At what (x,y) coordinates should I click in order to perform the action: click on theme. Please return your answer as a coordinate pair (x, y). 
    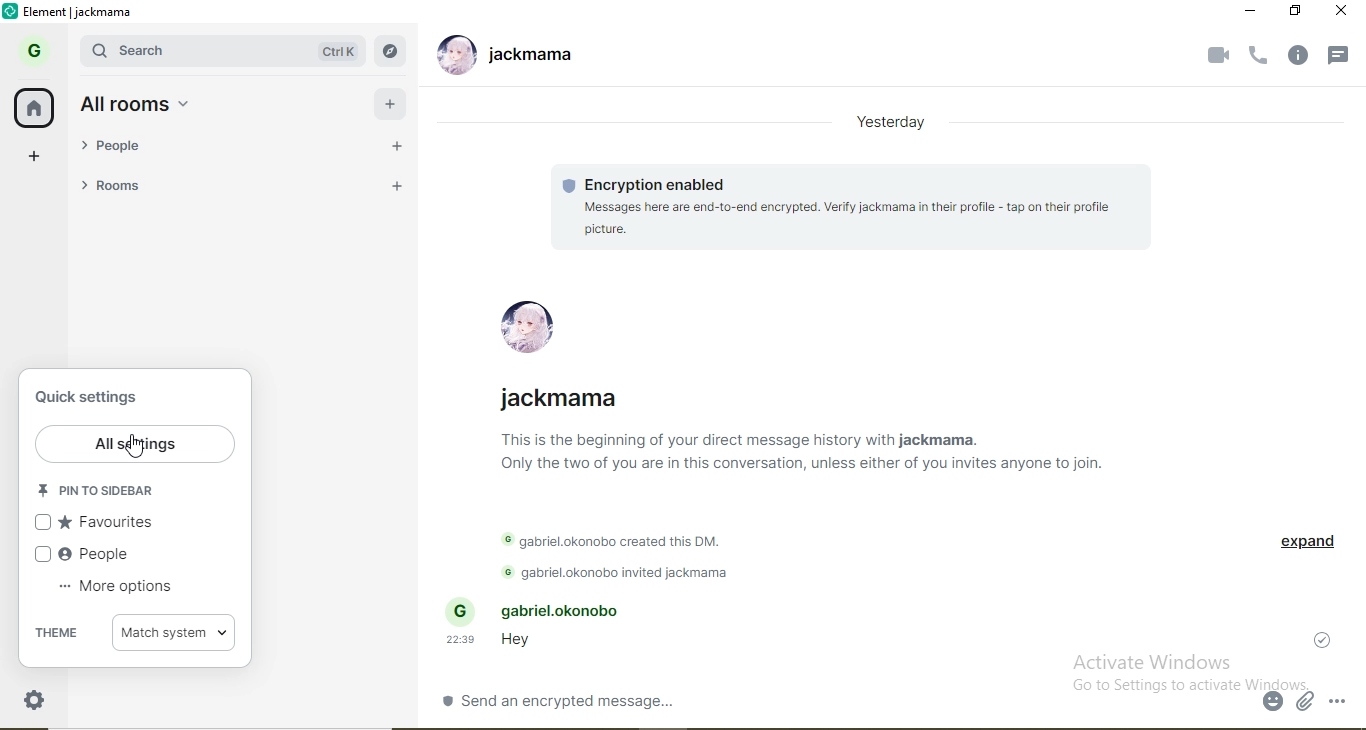
    Looking at the image, I should click on (58, 632).